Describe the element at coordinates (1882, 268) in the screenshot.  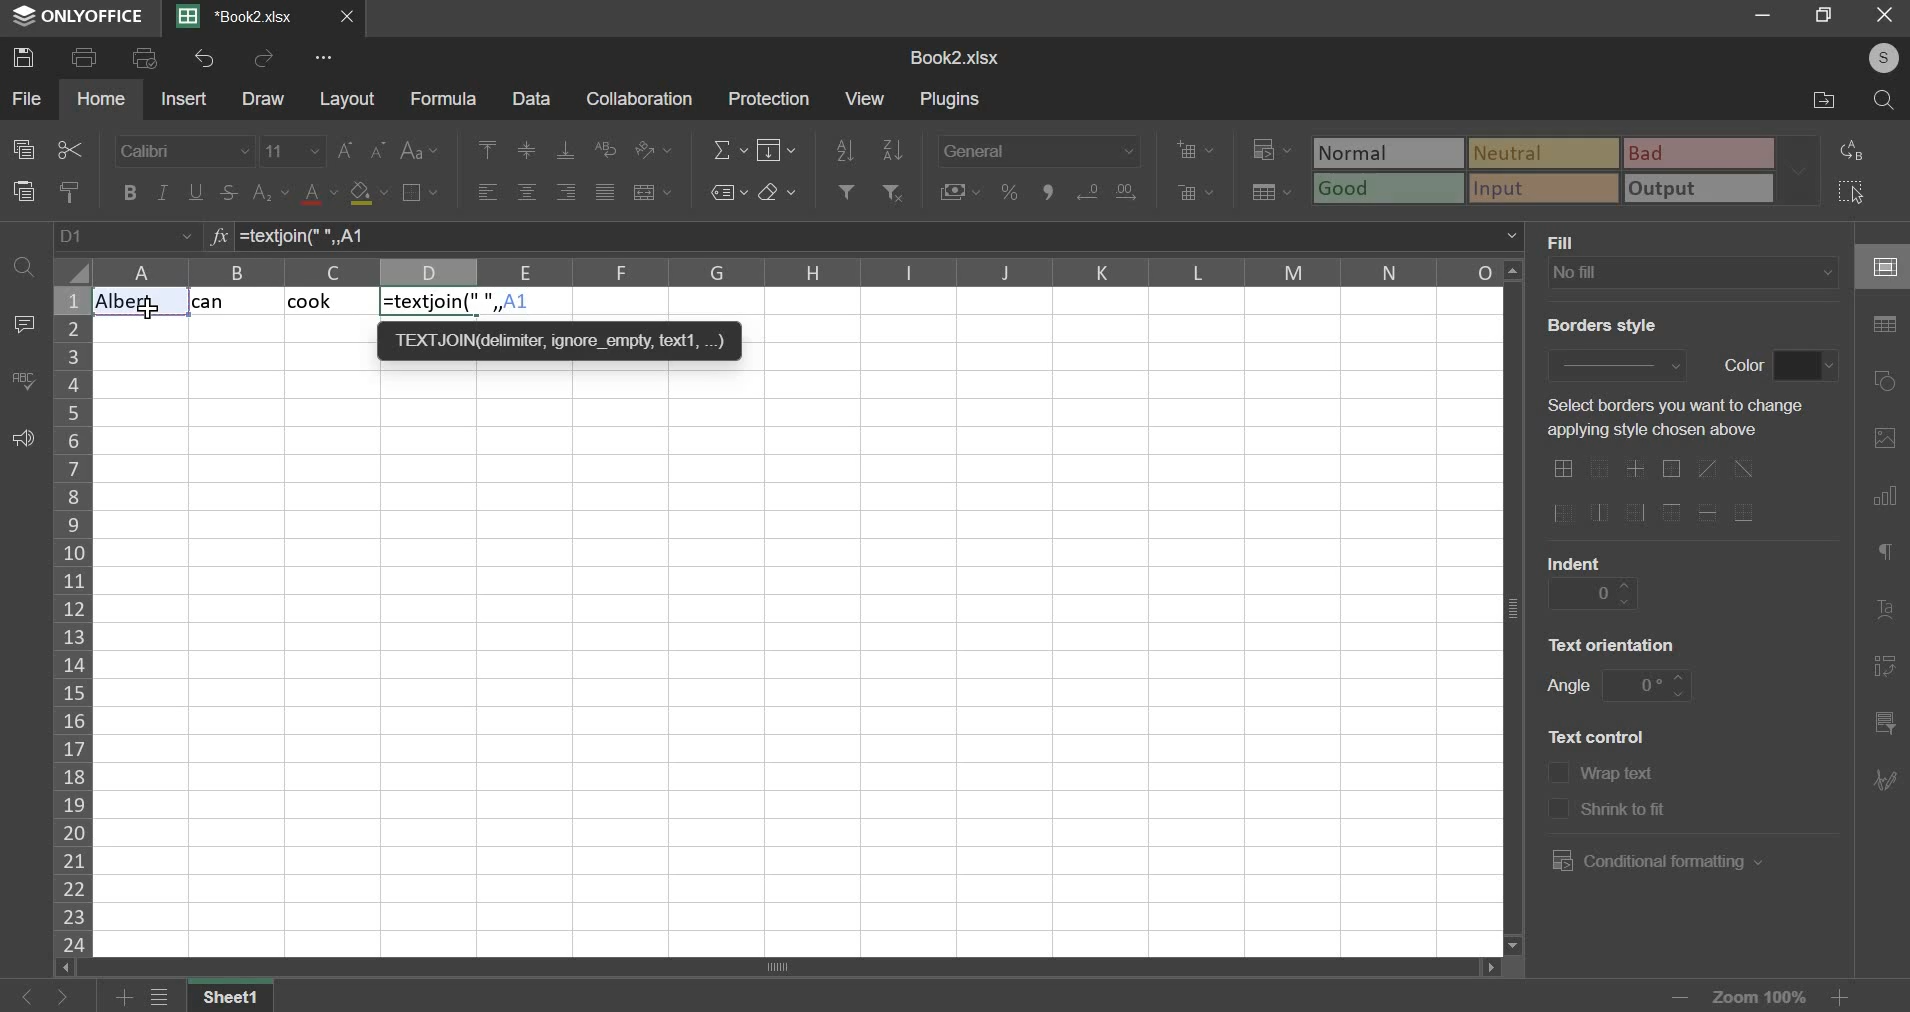
I see `cell` at that location.